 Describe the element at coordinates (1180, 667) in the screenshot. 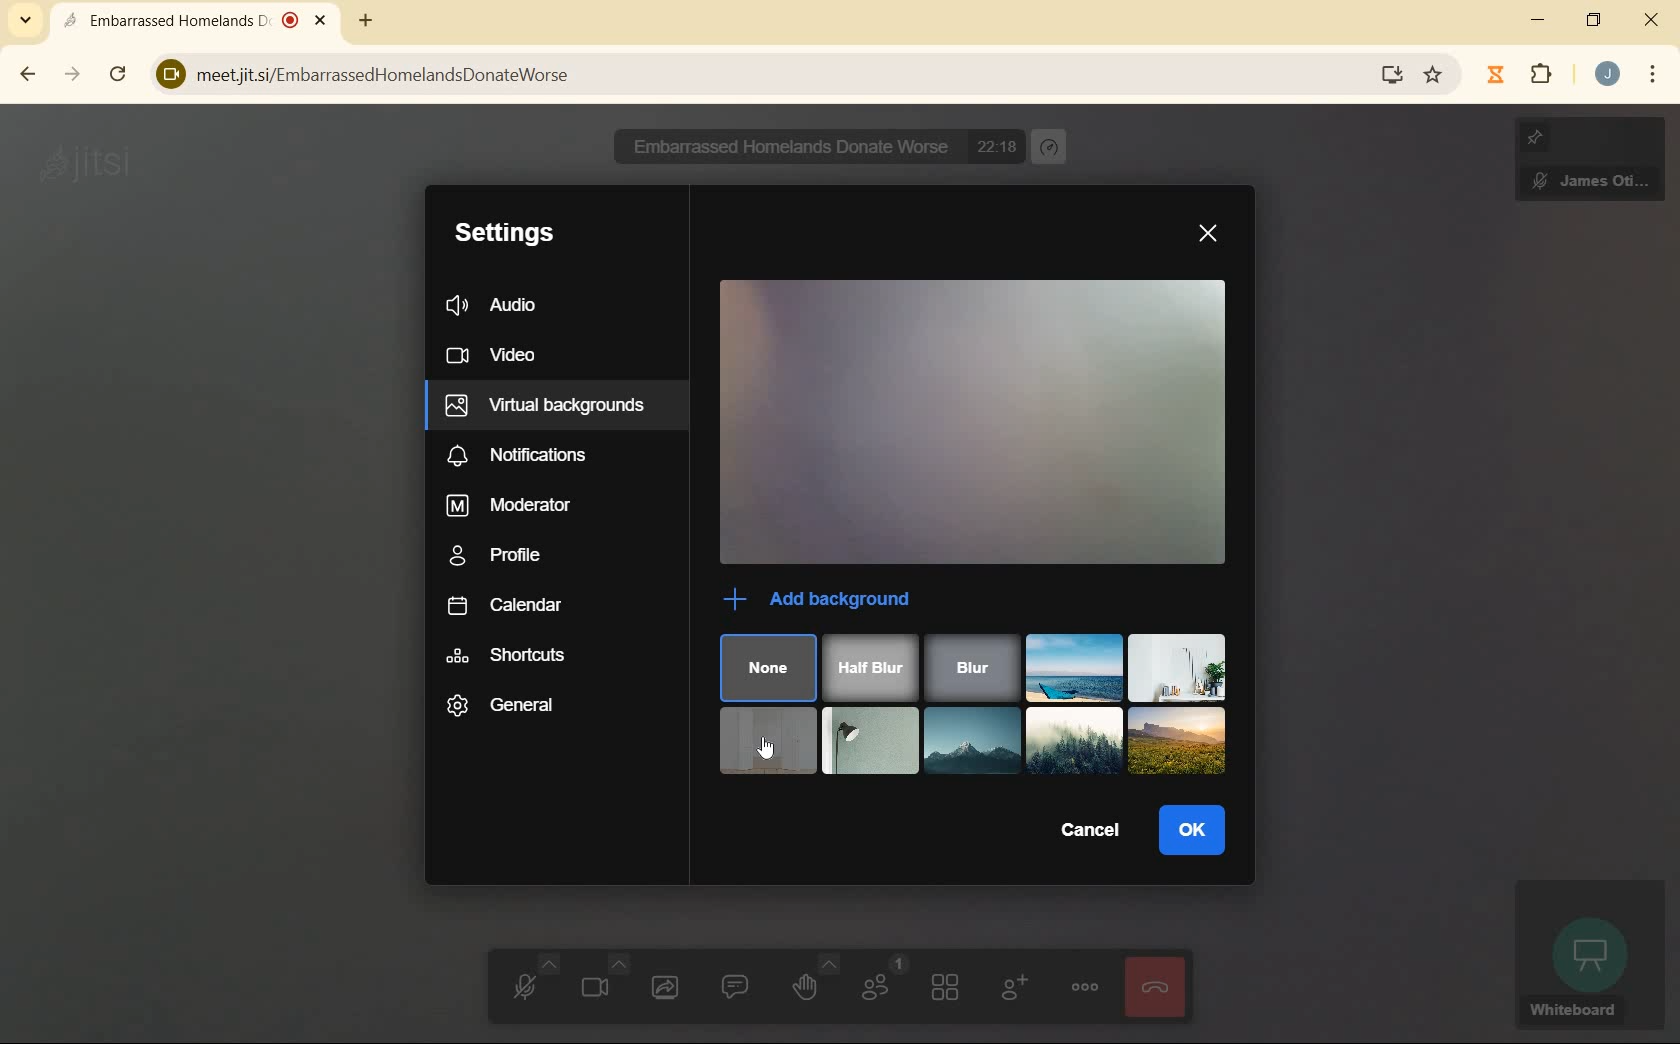

I see `white neutral wall` at that location.